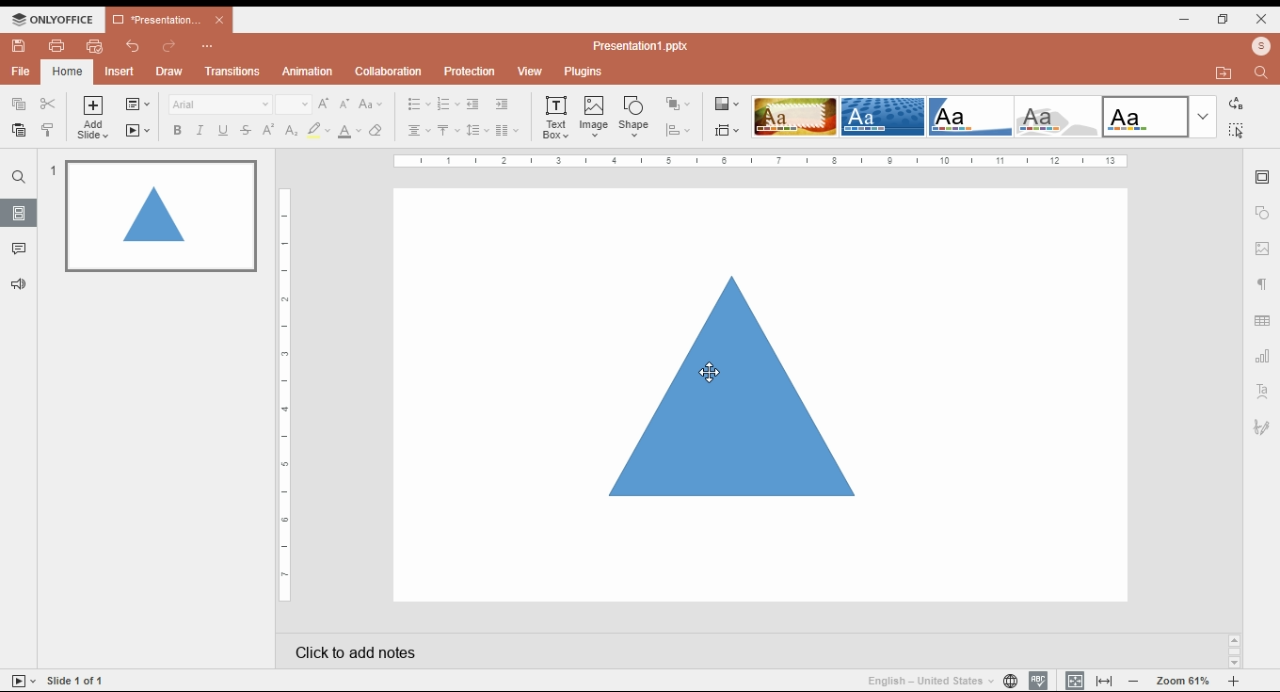 The width and height of the screenshot is (1280, 692). Describe the element at coordinates (60, 47) in the screenshot. I see `print file` at that location.